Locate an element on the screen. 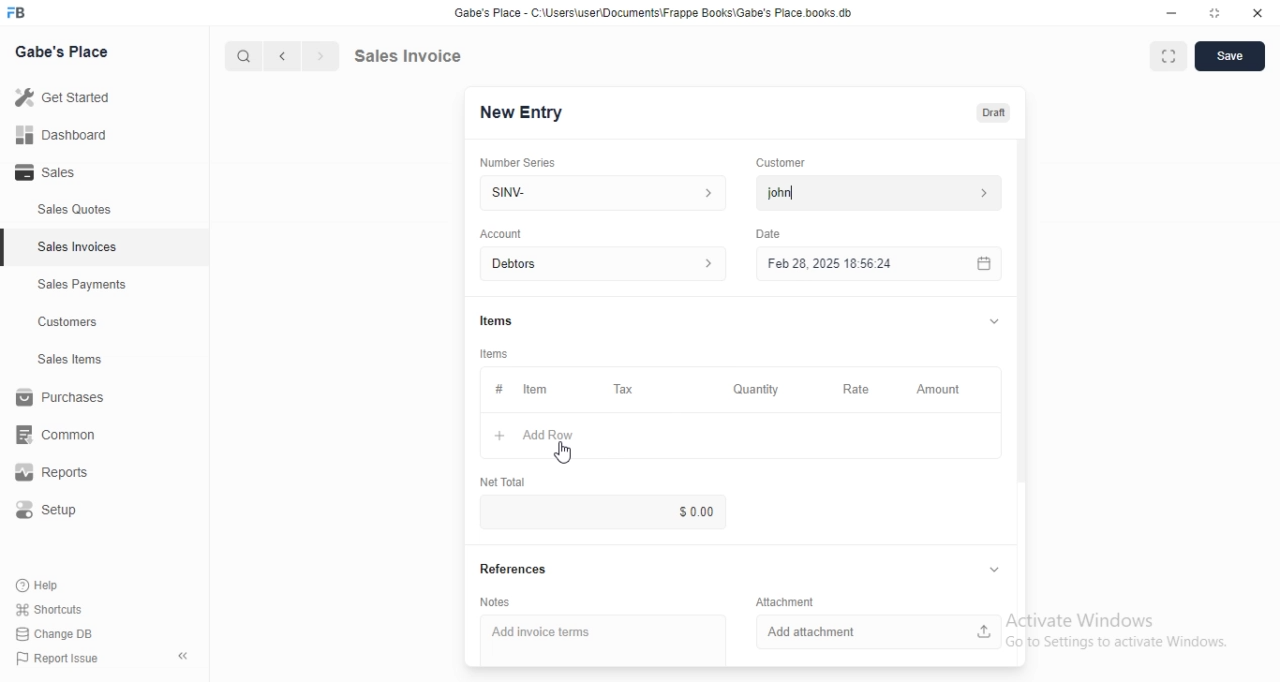 The image size is (1280, 682). Customers. is located at coordinates (62, 324).